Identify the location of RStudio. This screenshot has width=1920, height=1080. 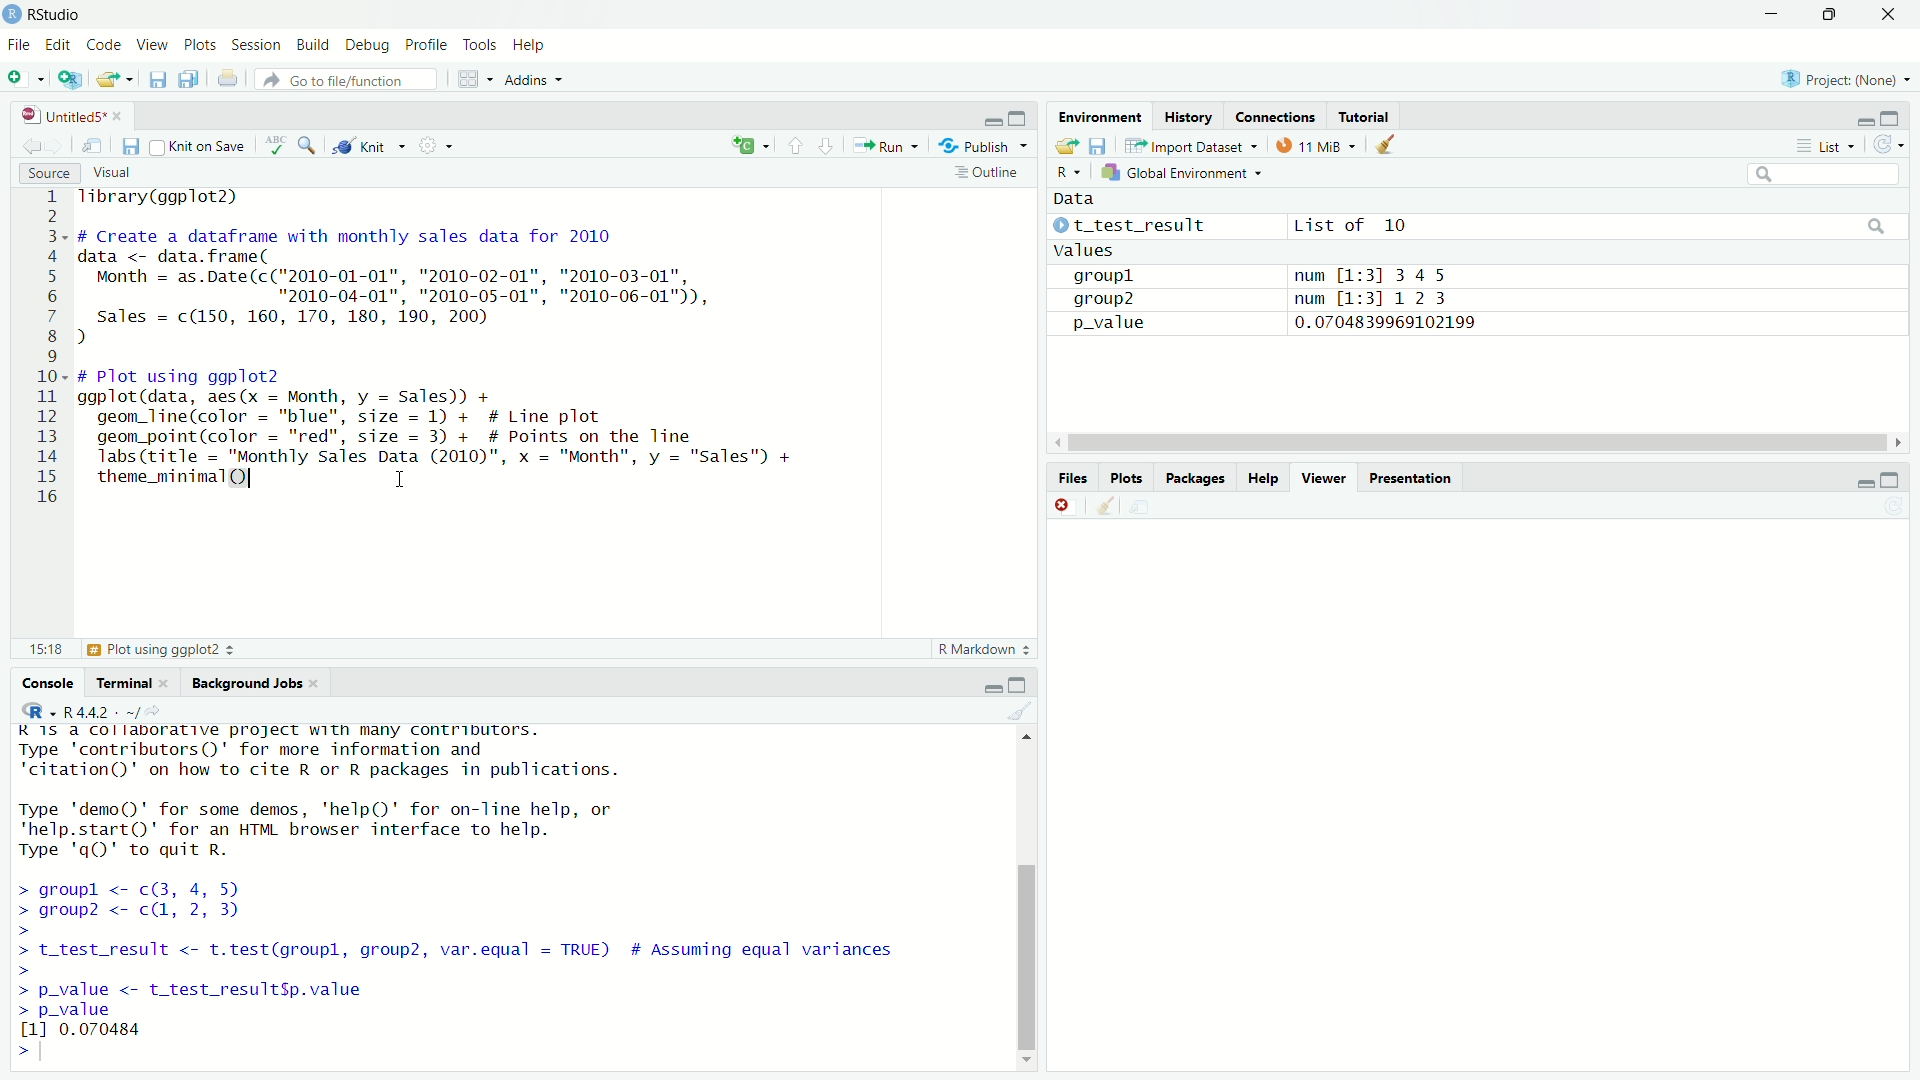
(49, 14).